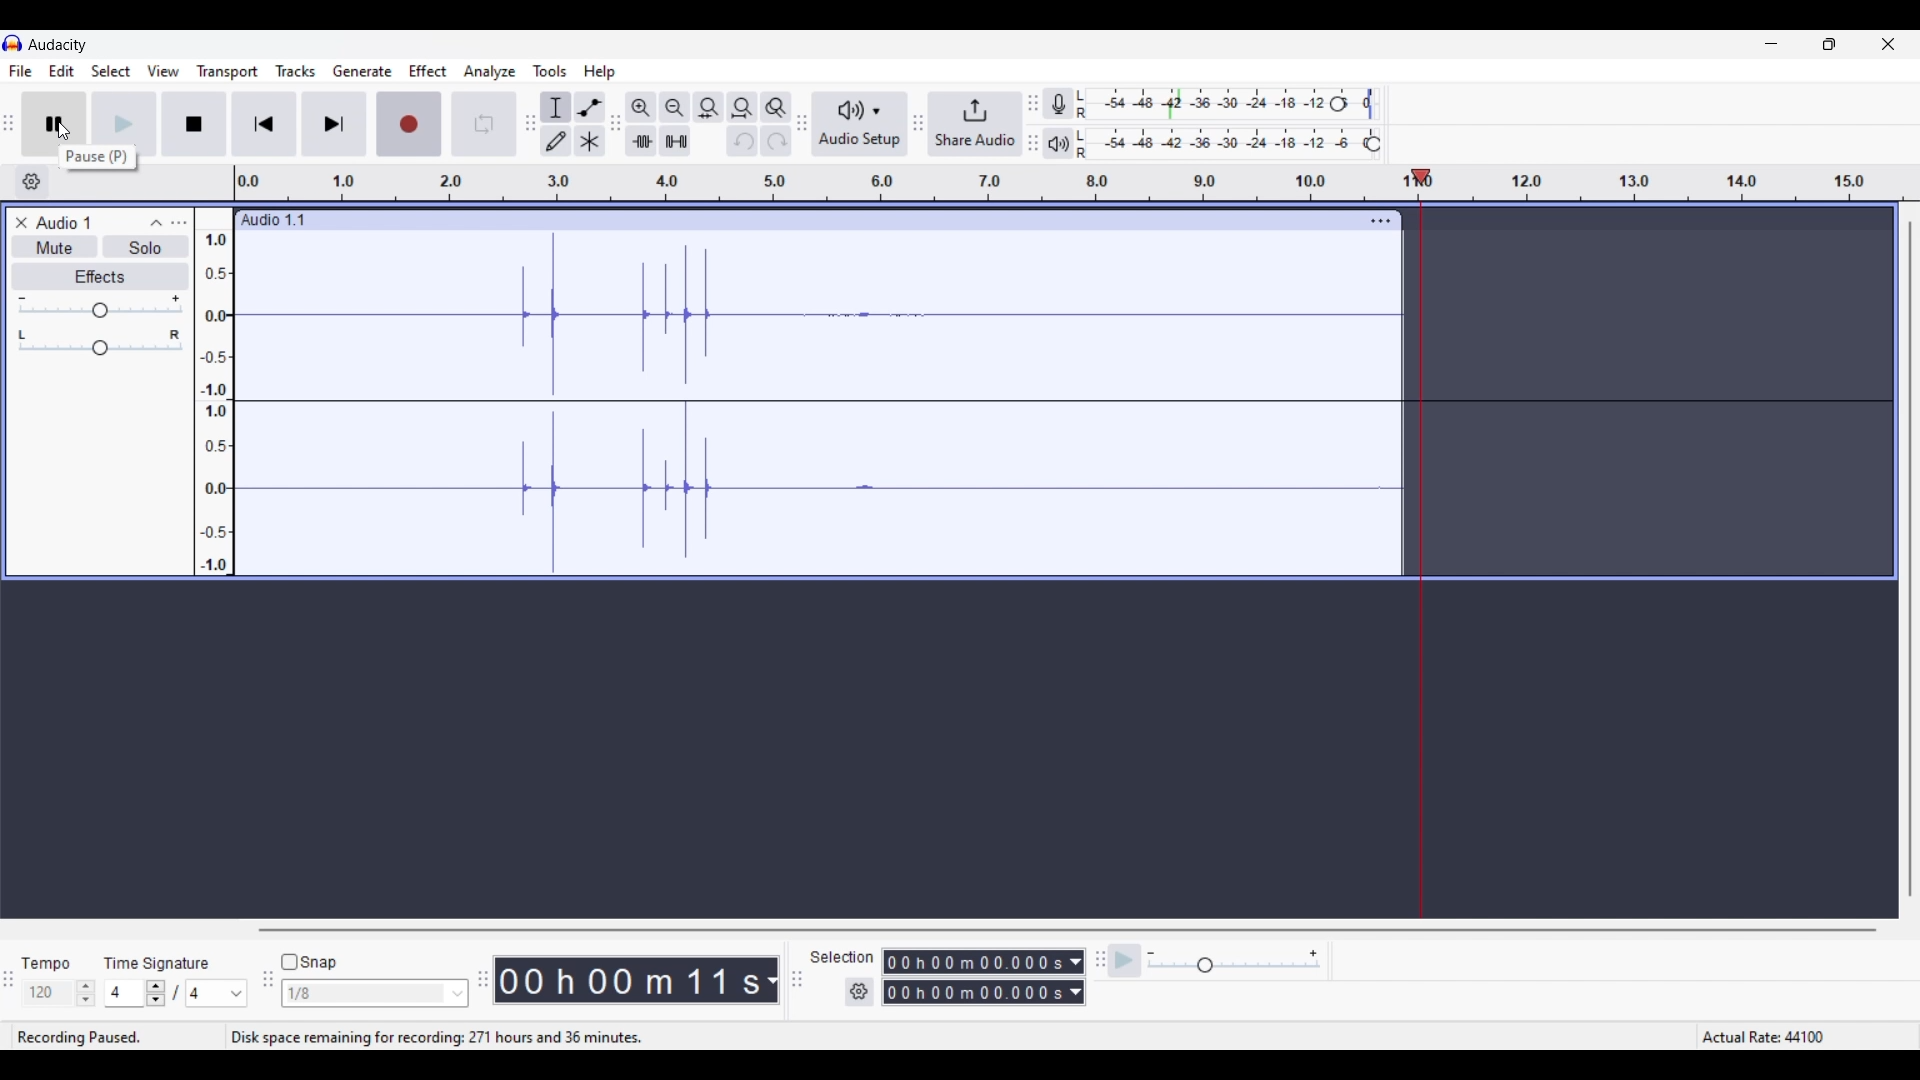  Describe the element at coordinates (1915, 559) in the screenshot. I see `Vertical slide bar` at that location.